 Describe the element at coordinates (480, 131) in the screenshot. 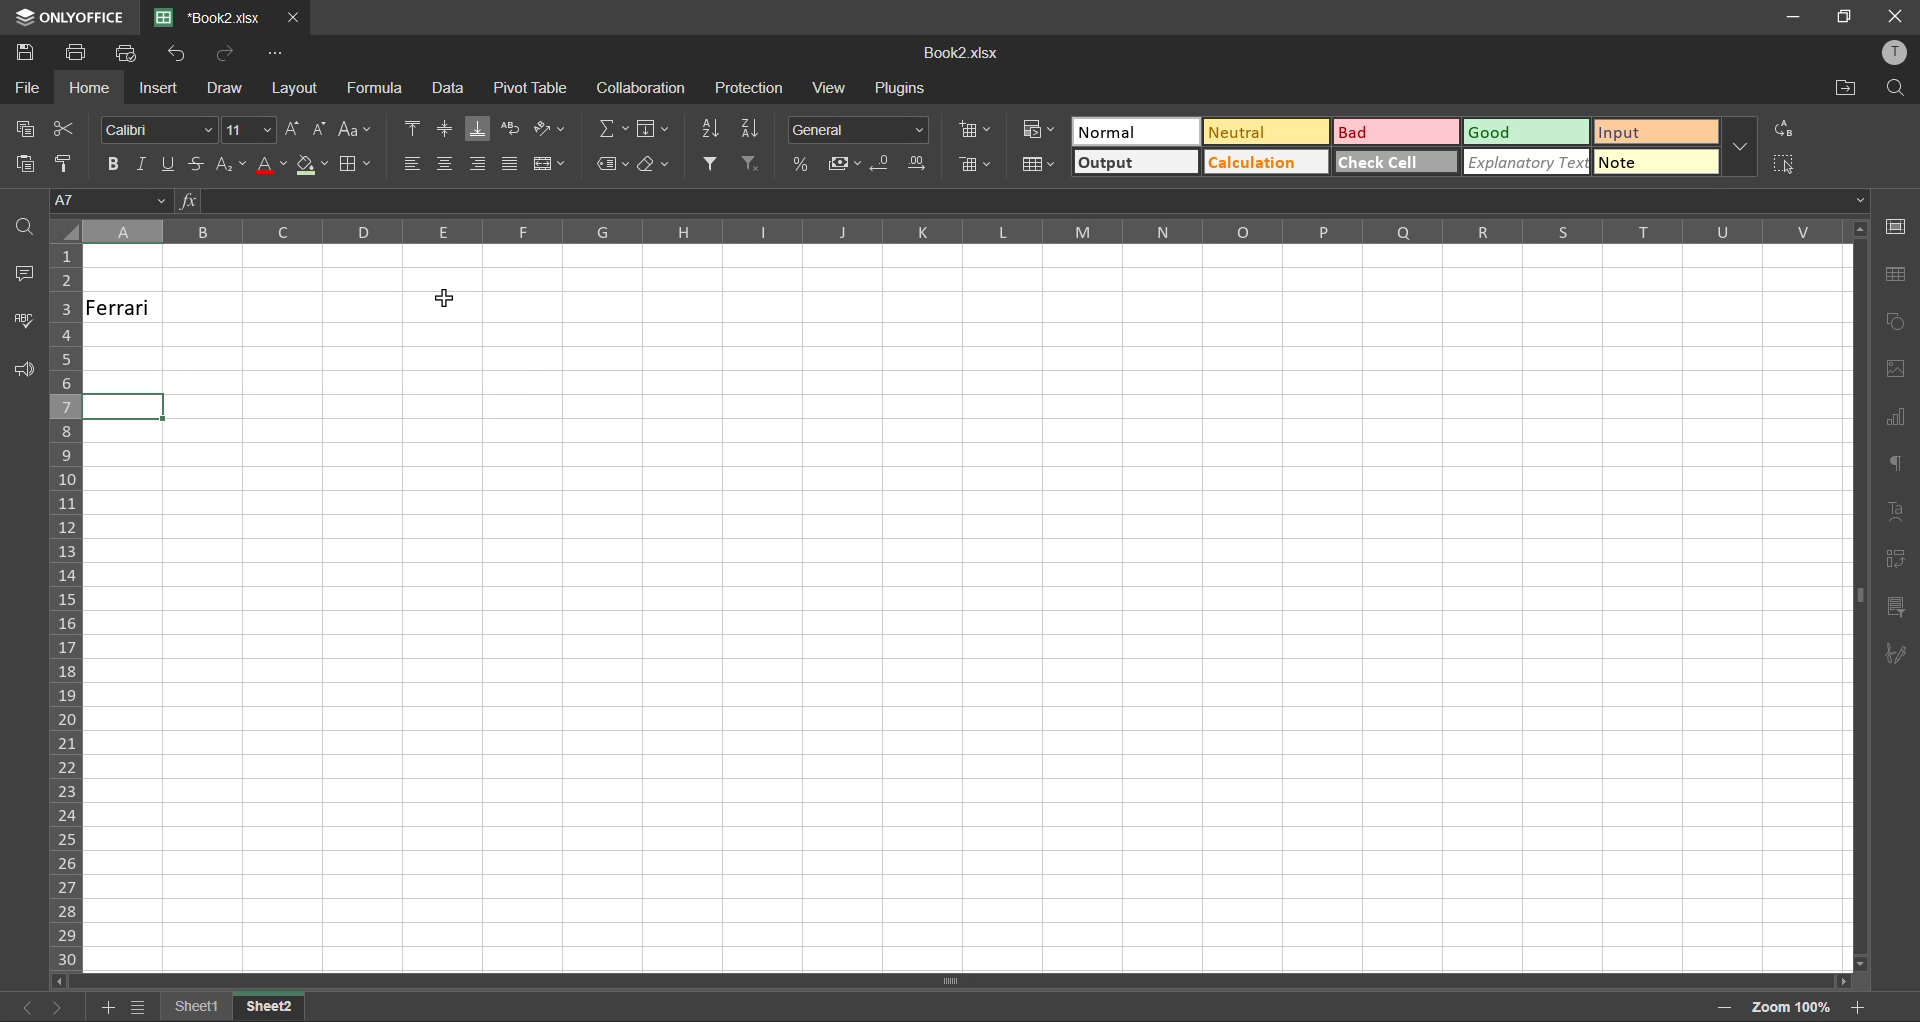

I see `align bottom` at that location.